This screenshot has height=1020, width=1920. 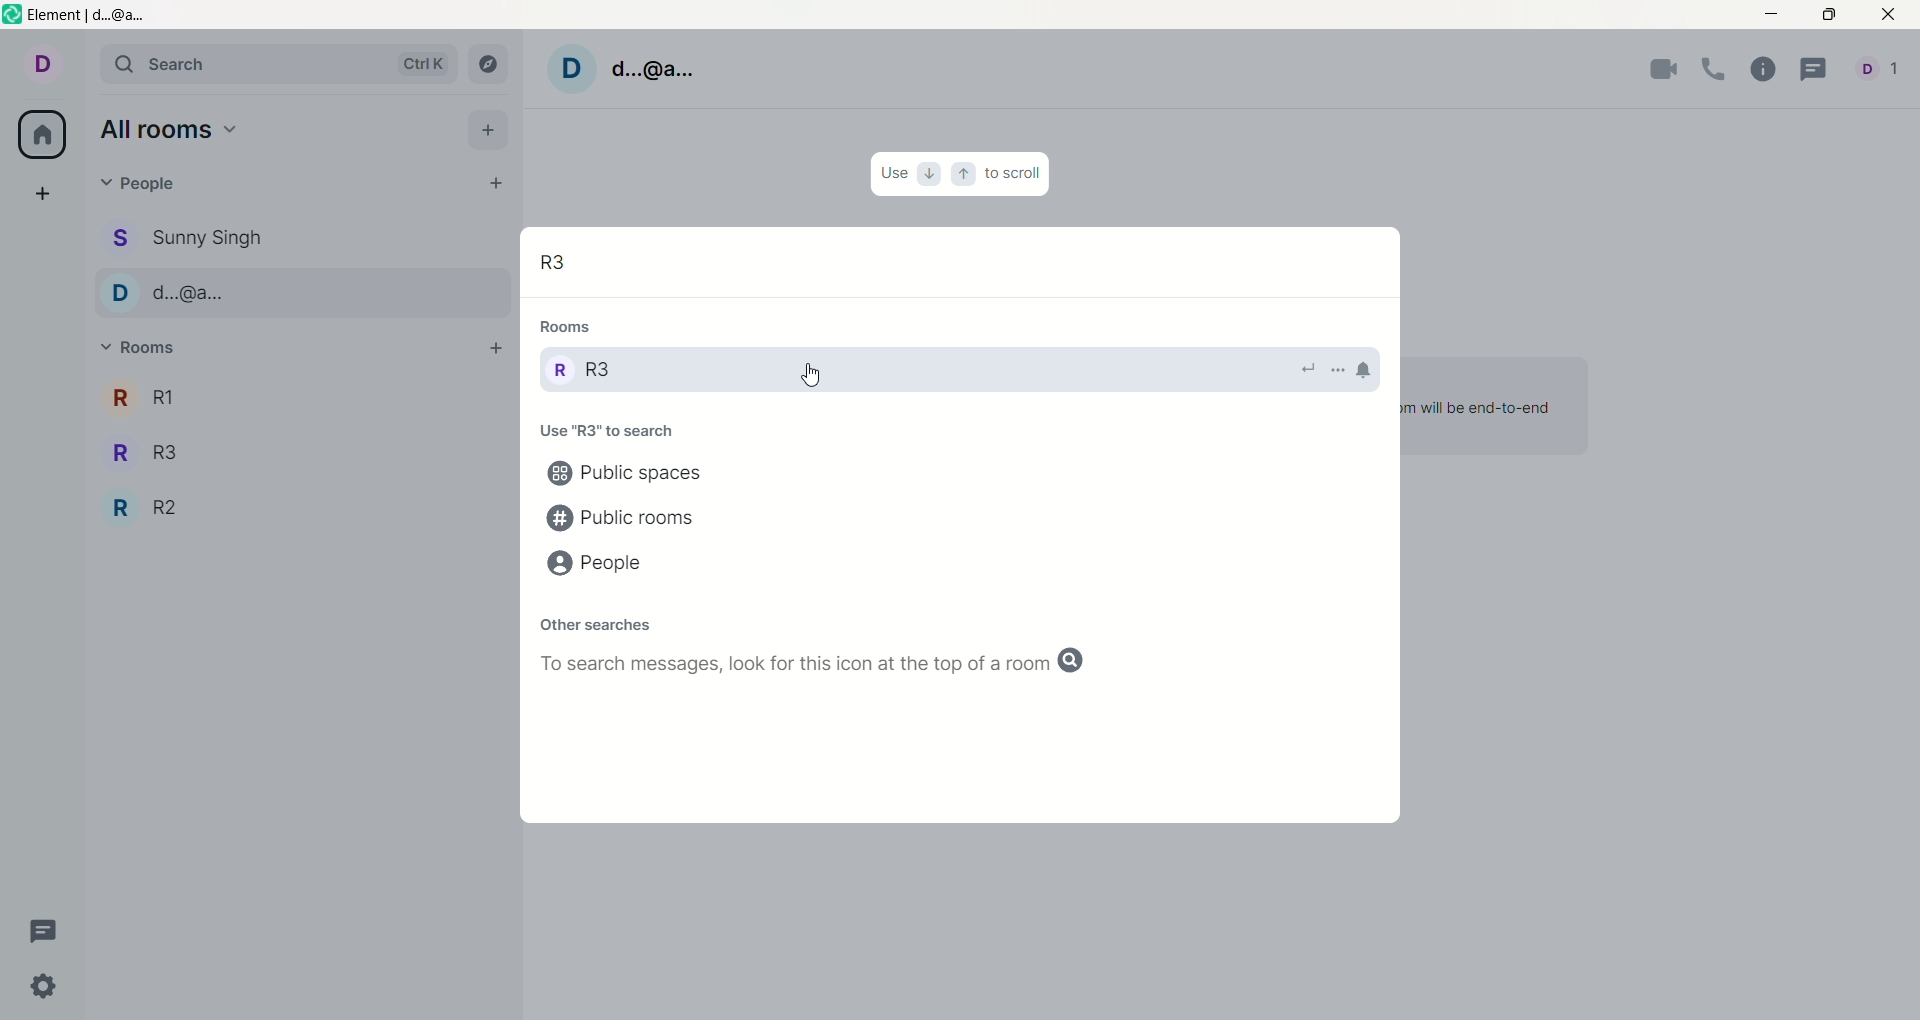 I want to click on maximize, so click(x=1829, y=17).